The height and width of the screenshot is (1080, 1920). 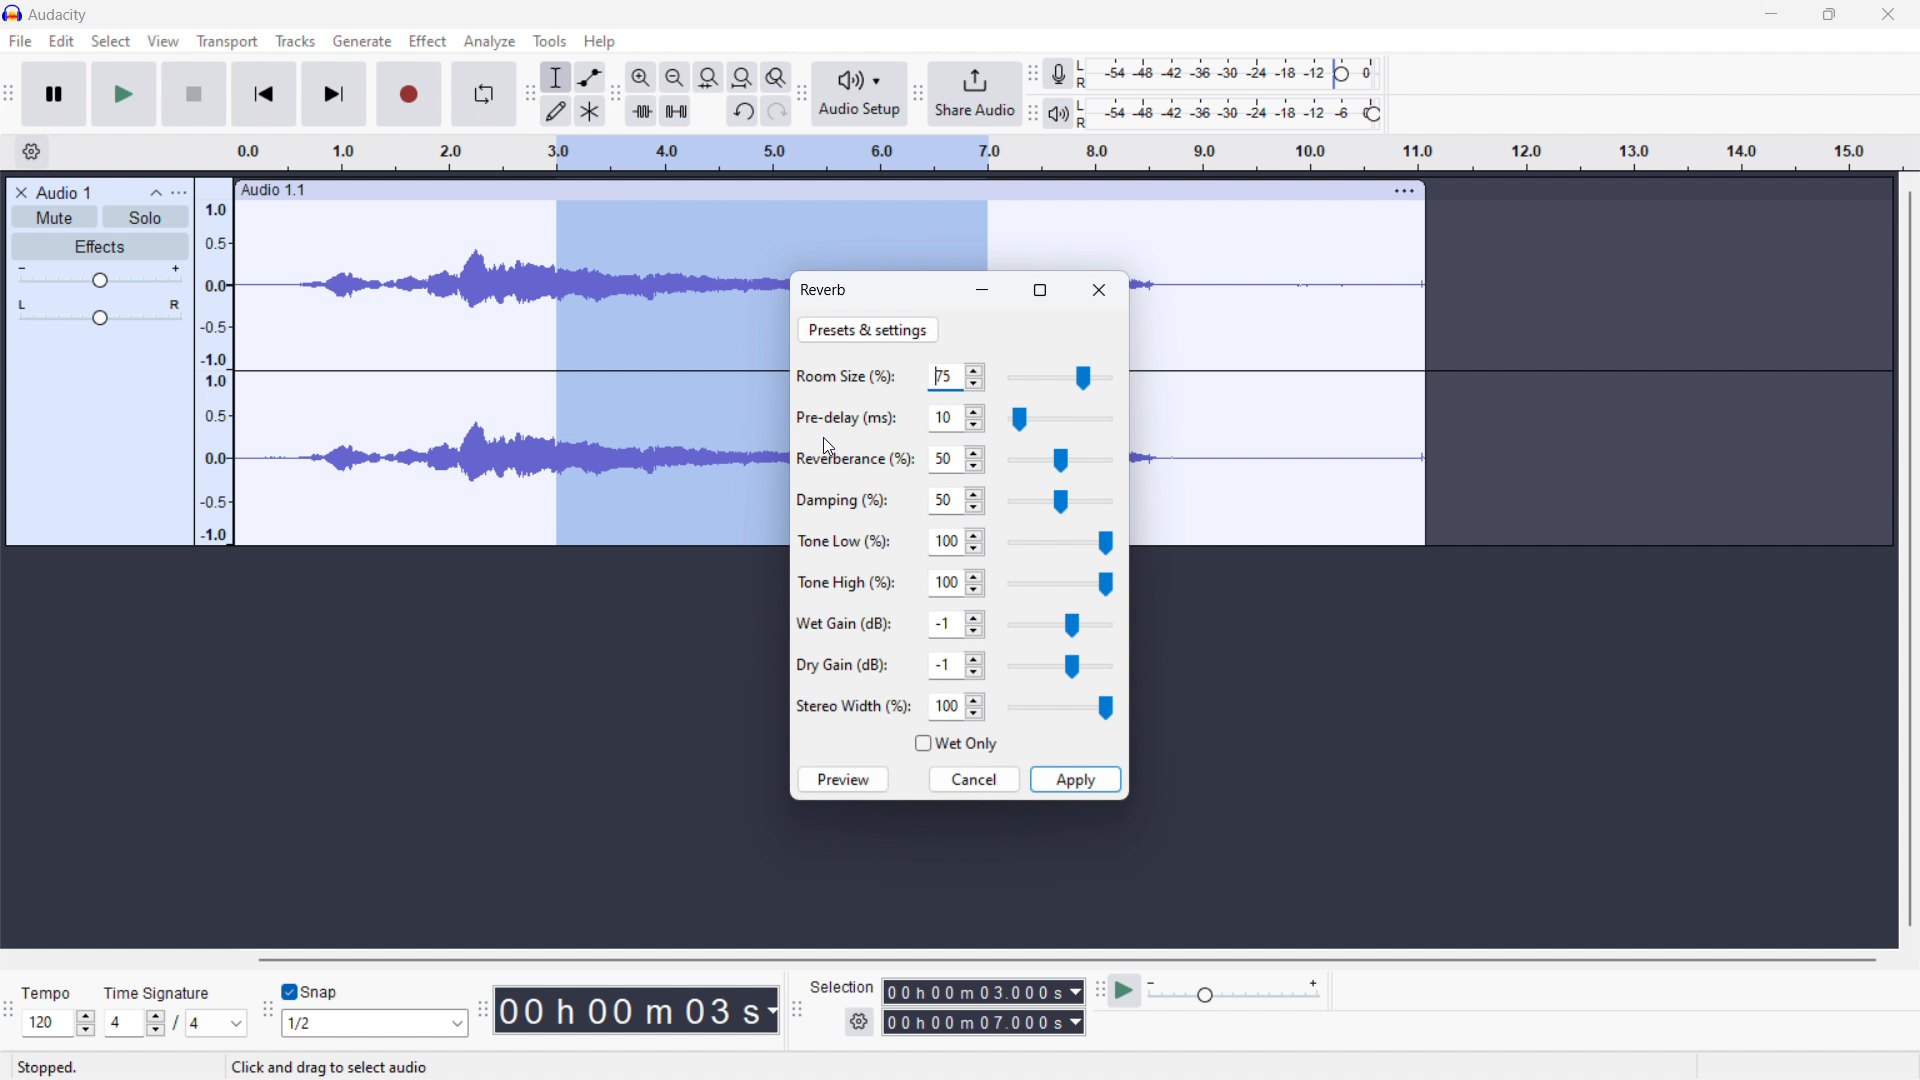 I want to click on 4, so click(x=132, y=1024).